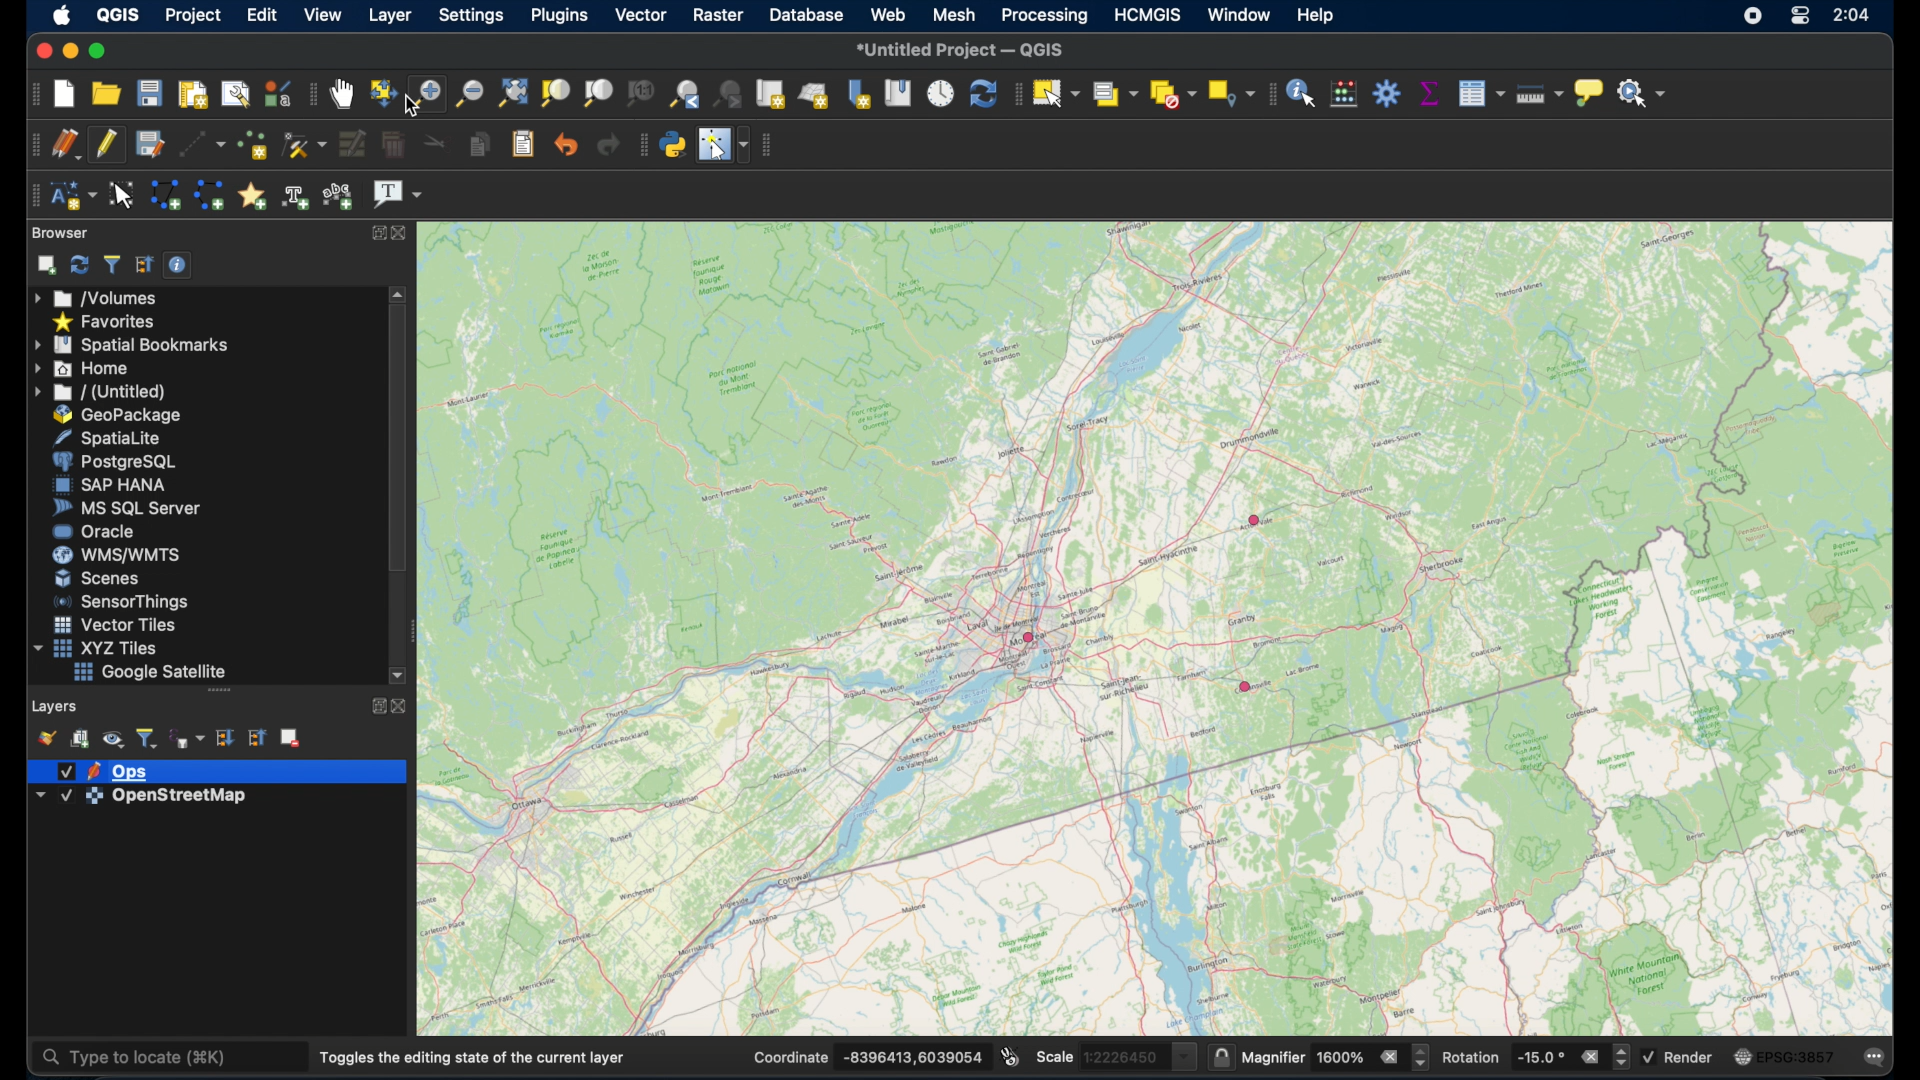 The image size is (1920, 1080). What do you see at coordinates (187, 739) in the screenshot?
I see `filter legend by expression` at bounding box center [187, 739].